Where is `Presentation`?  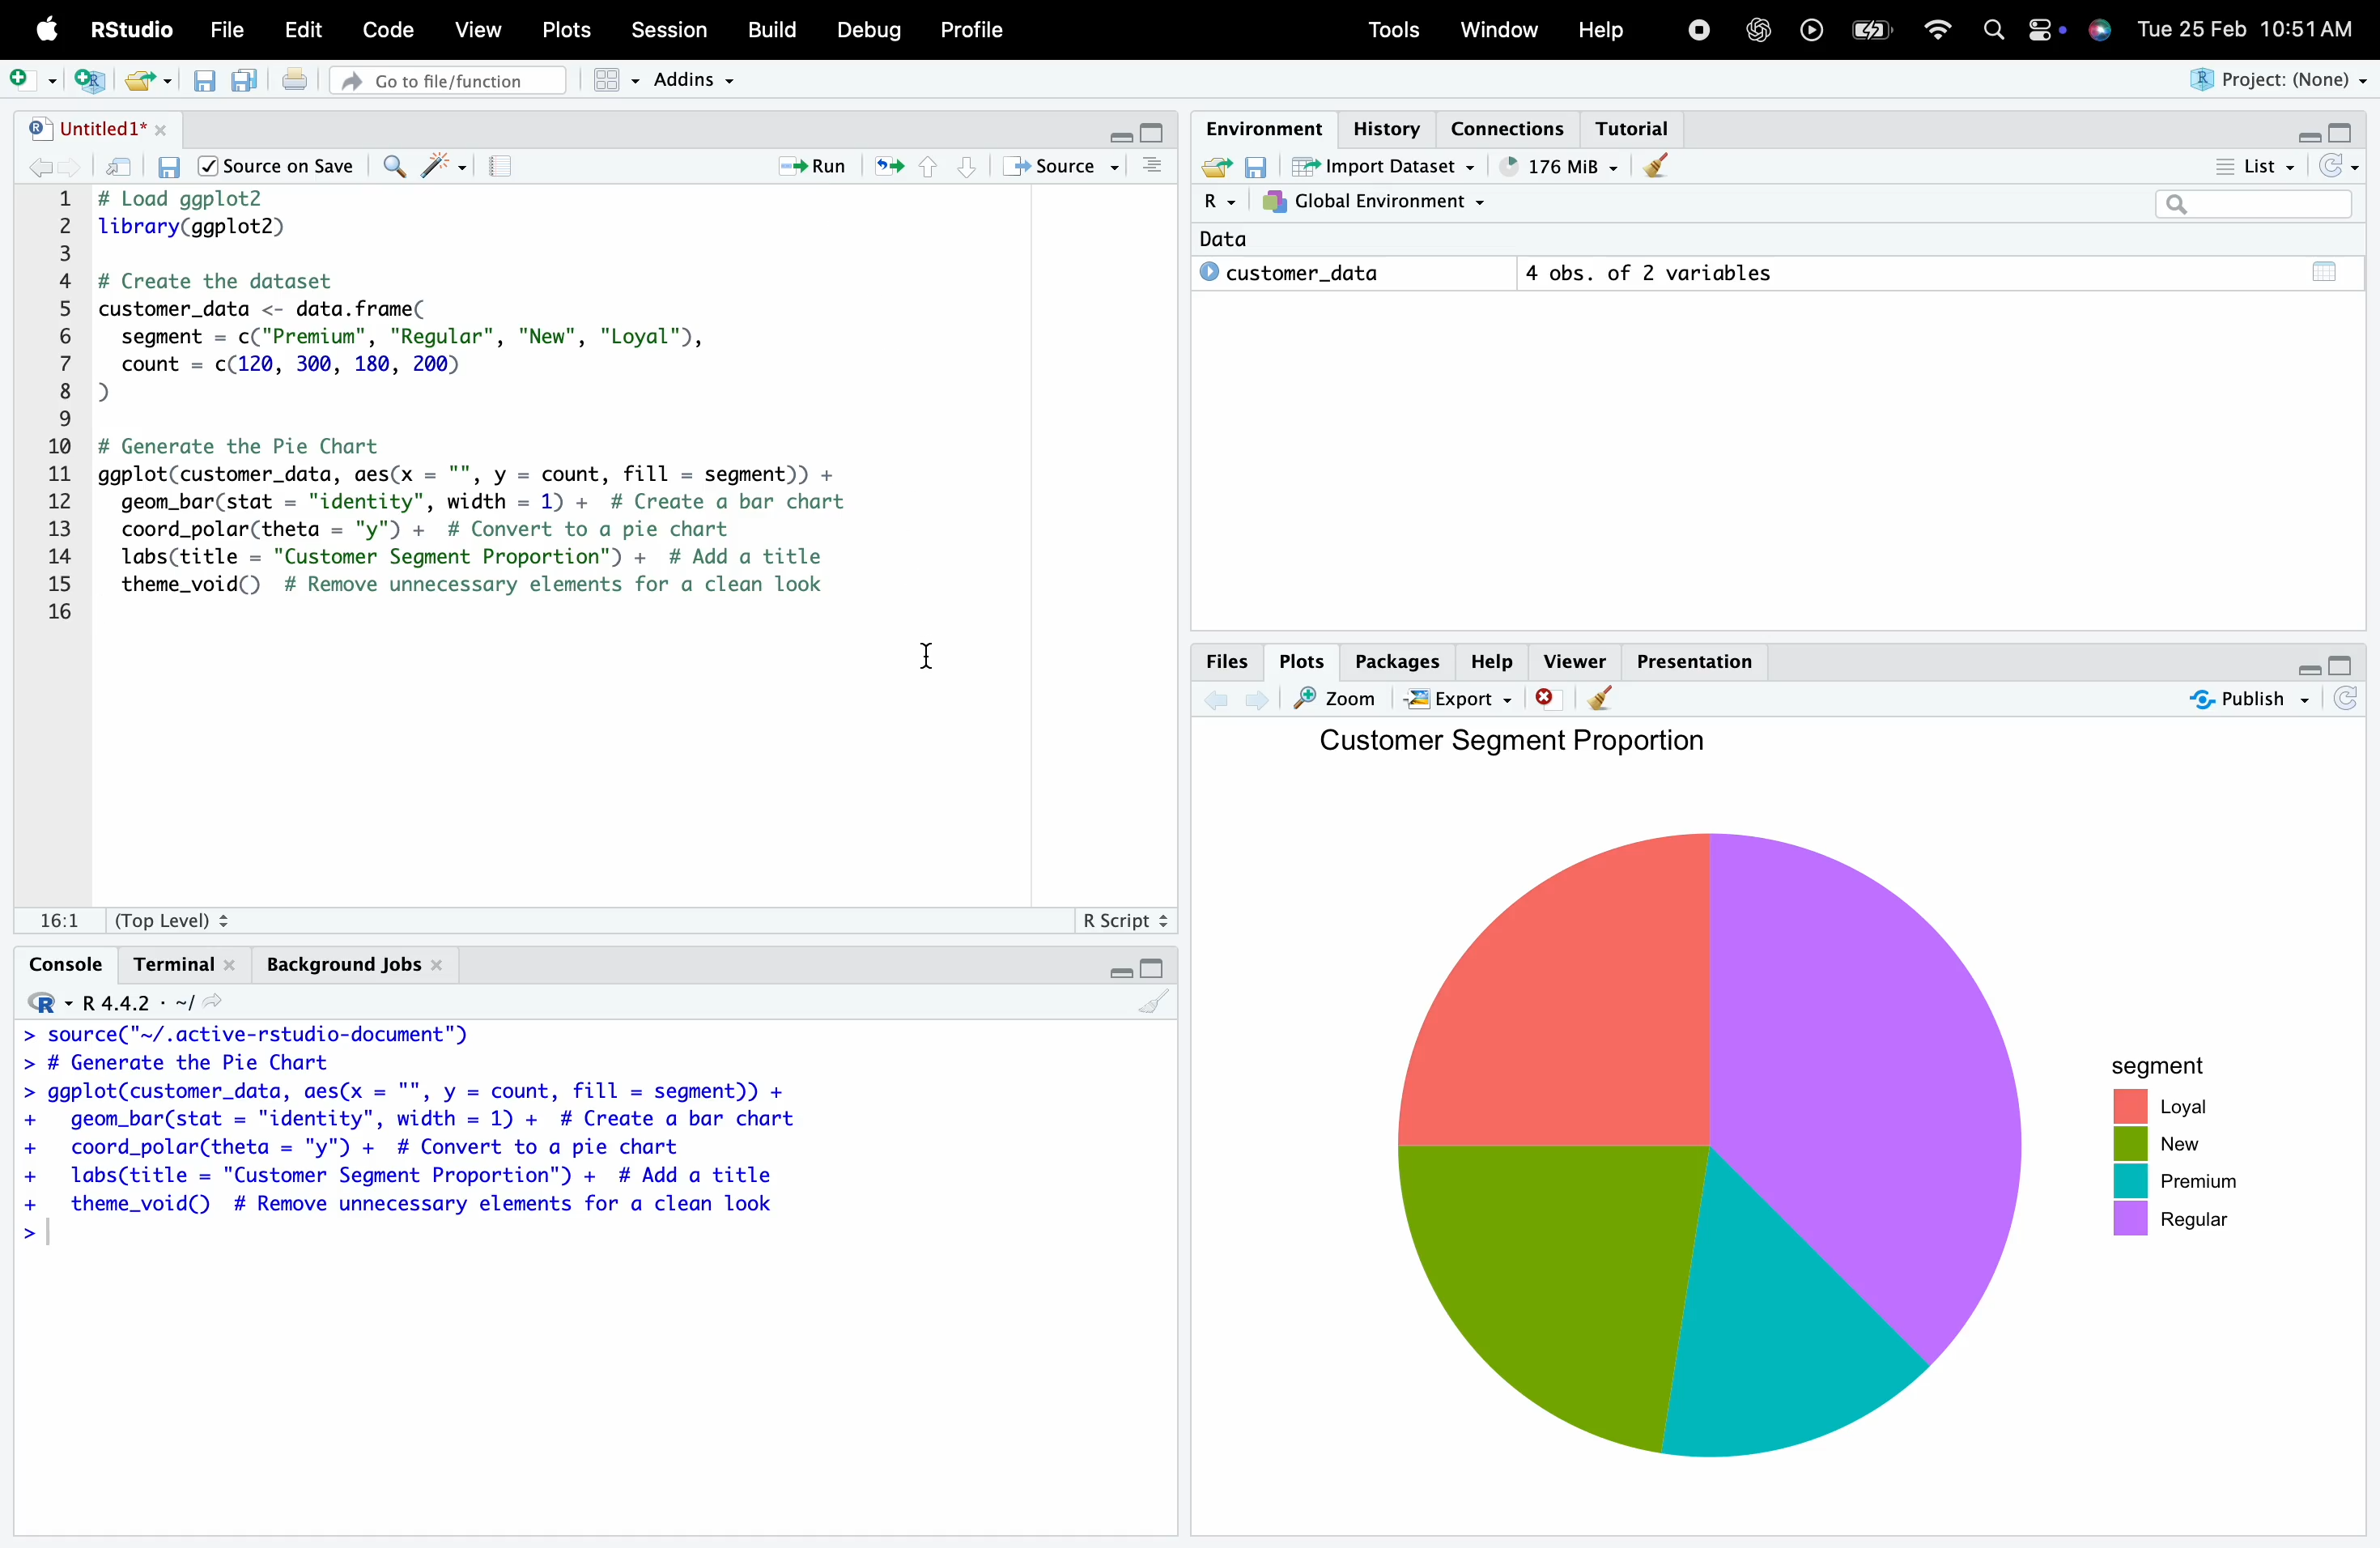 Presentation is located at coordinates (1693, 657).